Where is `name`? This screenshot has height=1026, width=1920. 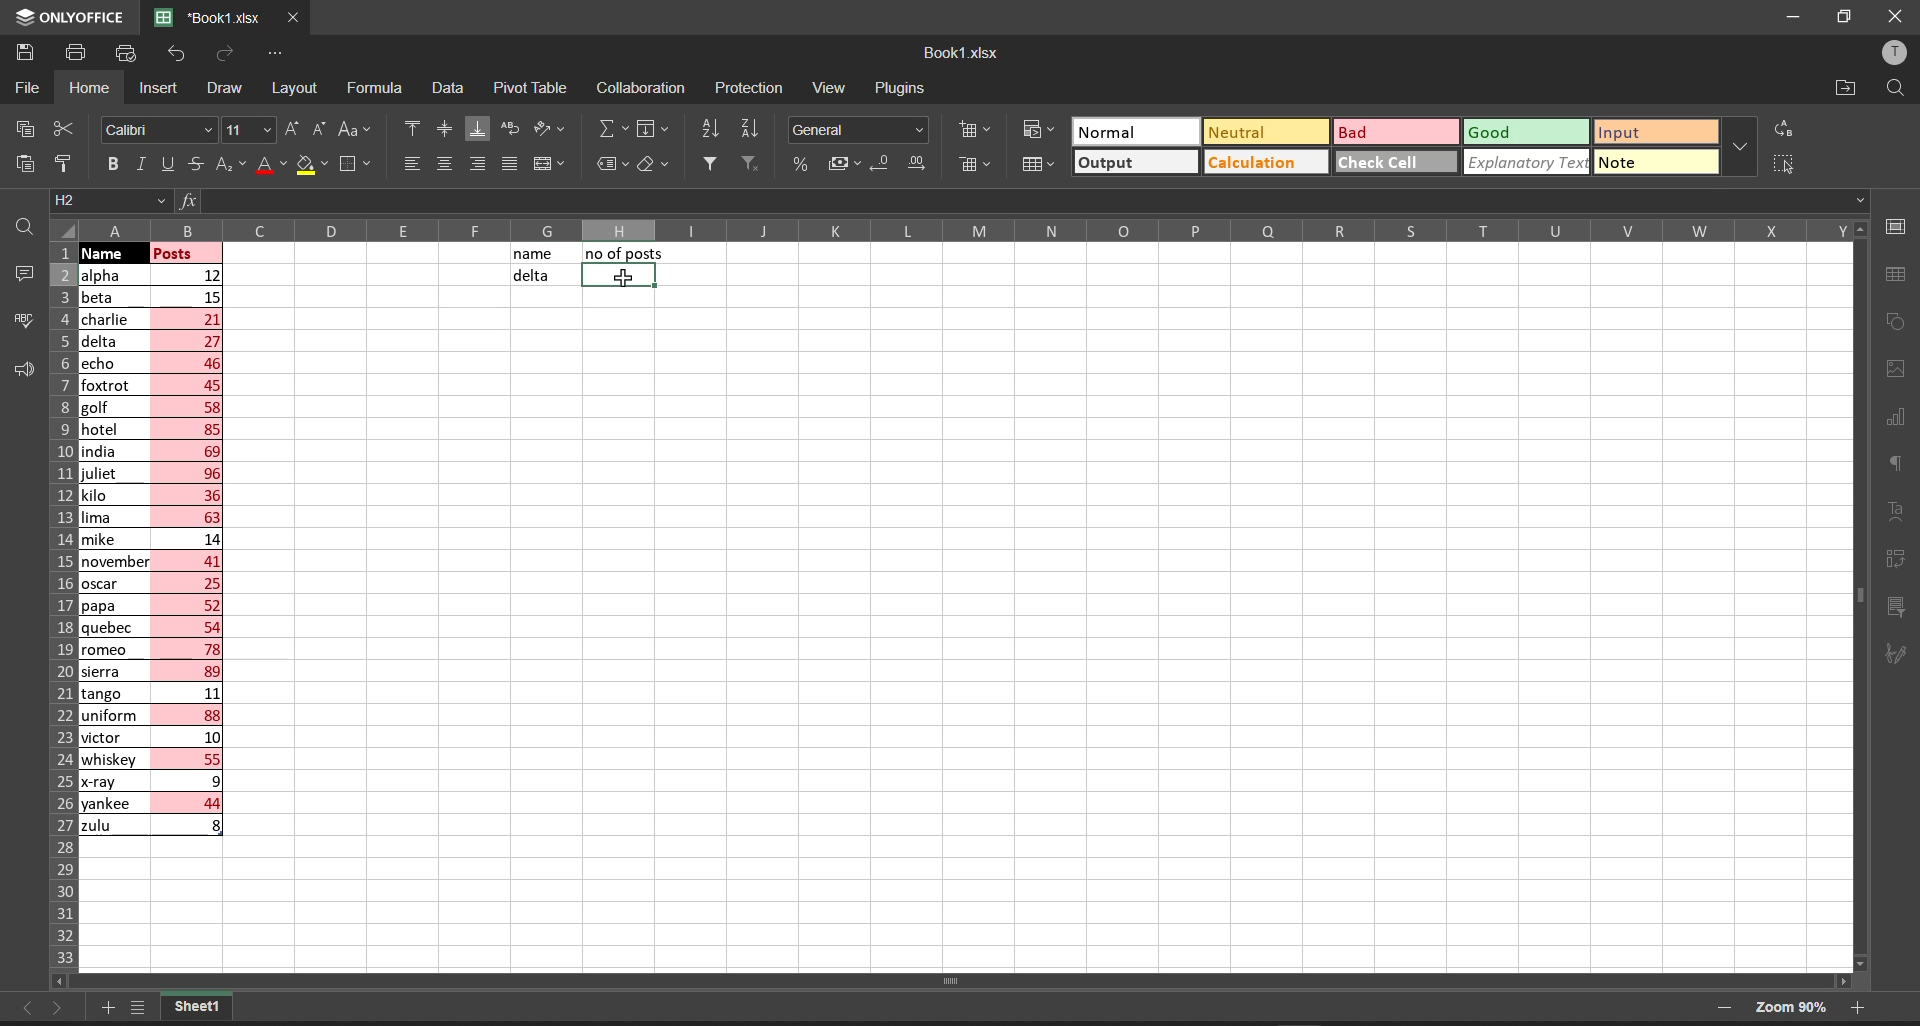 name is located at coordinates (535, 254).